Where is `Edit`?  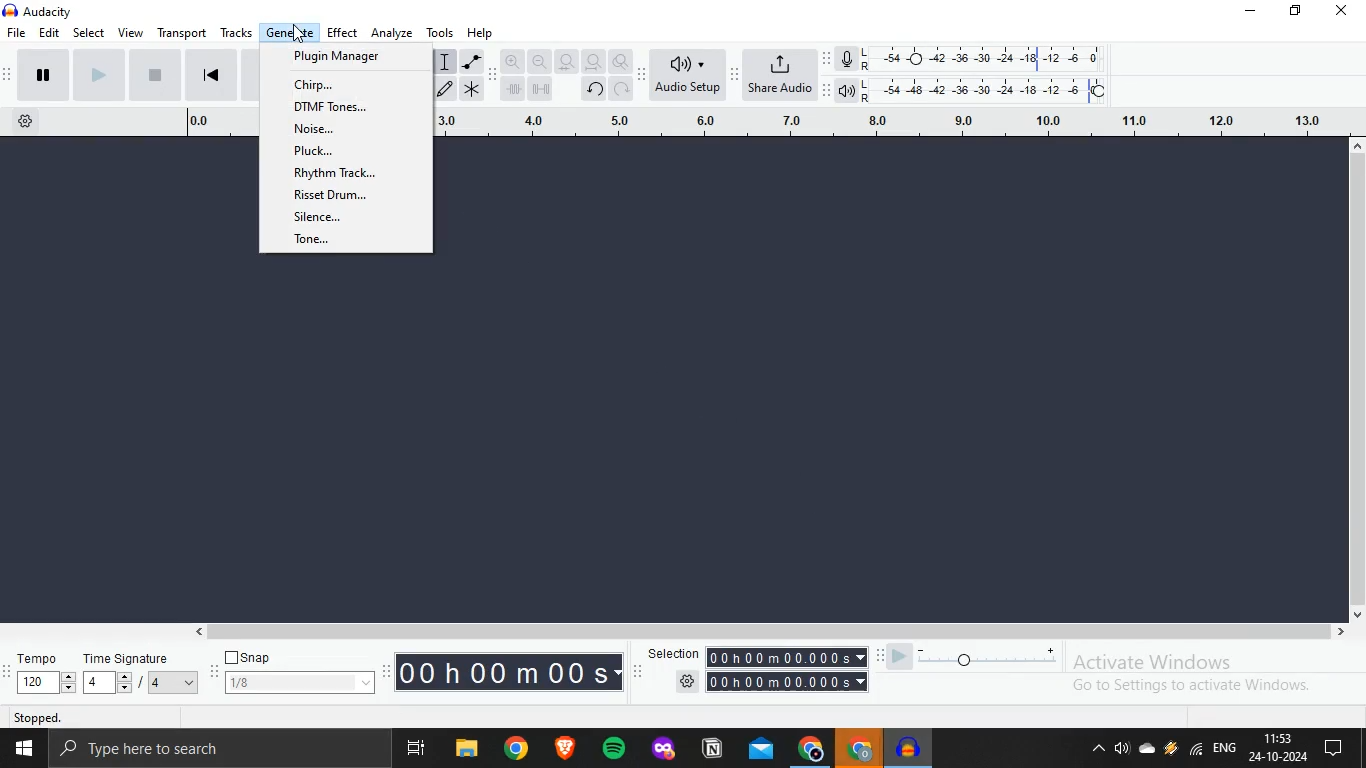
Edit is located at coordinates (444, 91).